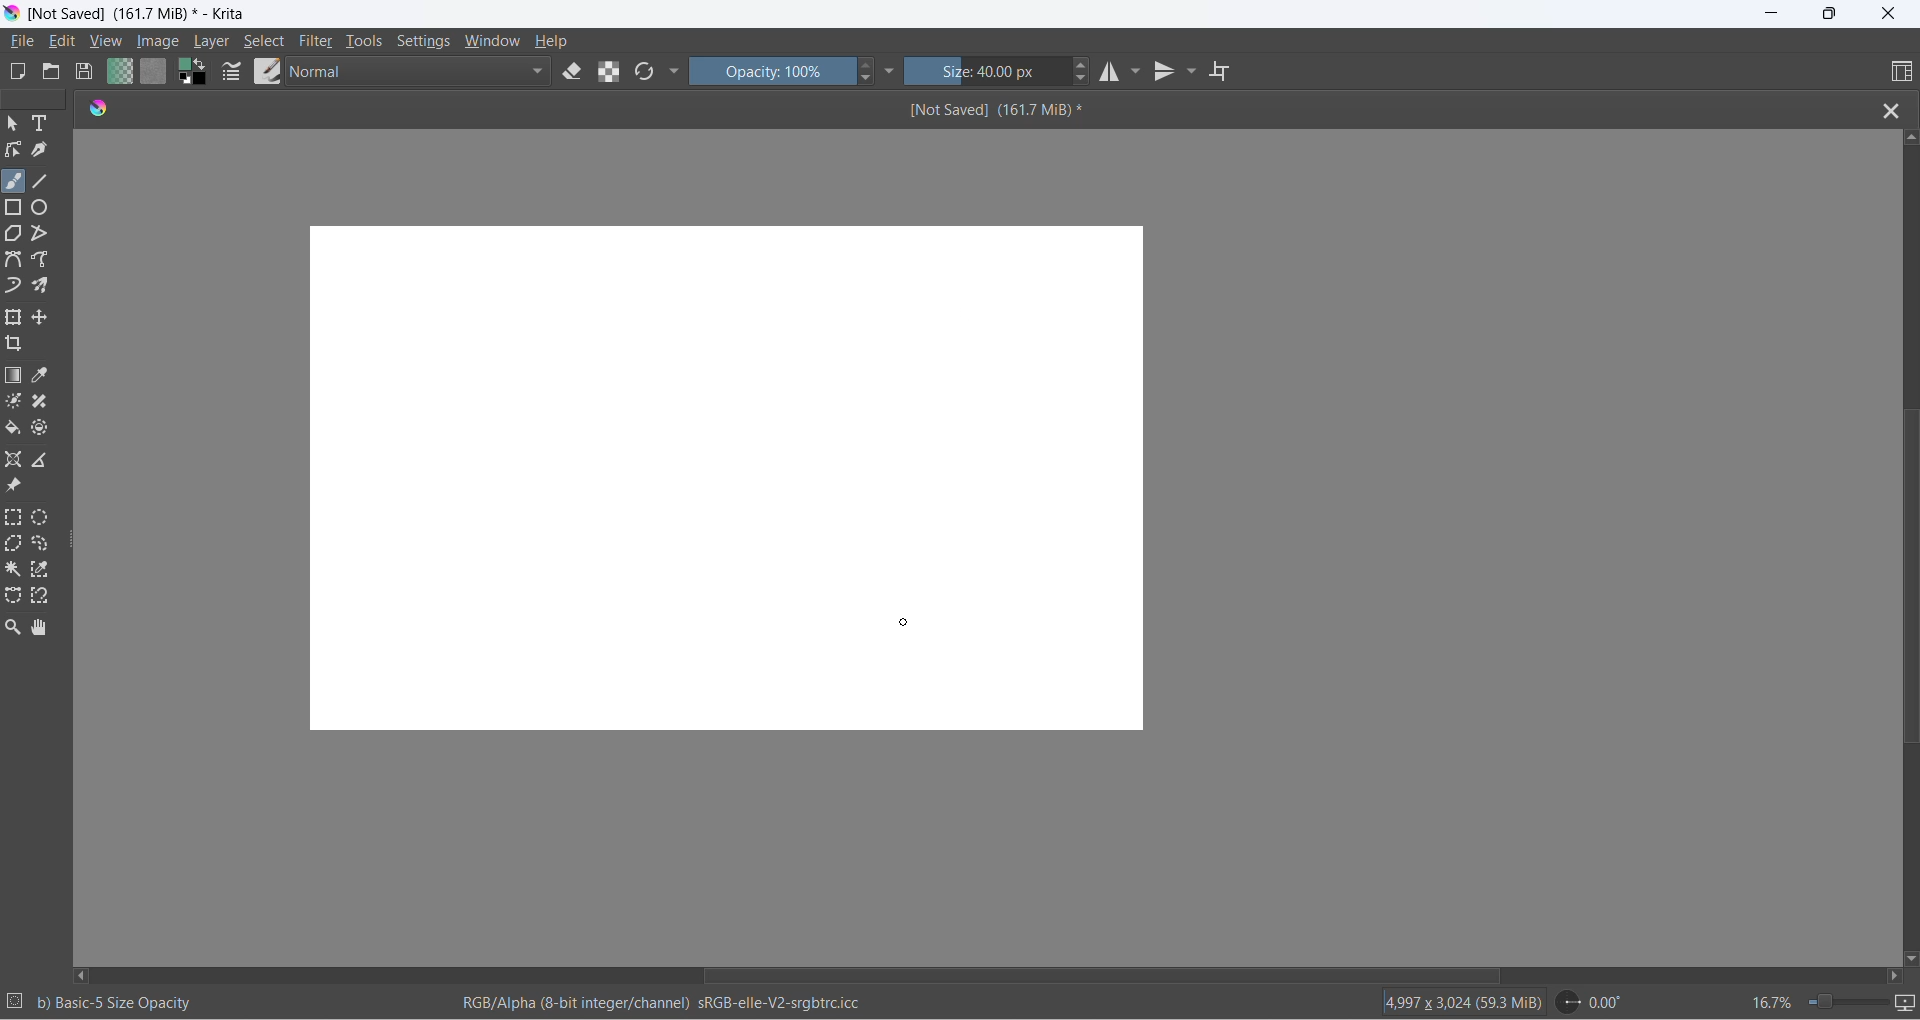 The height and width of the screenshot is (1020, 1920). Describe the element at coordinates (85, 74) in the screenshot. I see `save` at that location.